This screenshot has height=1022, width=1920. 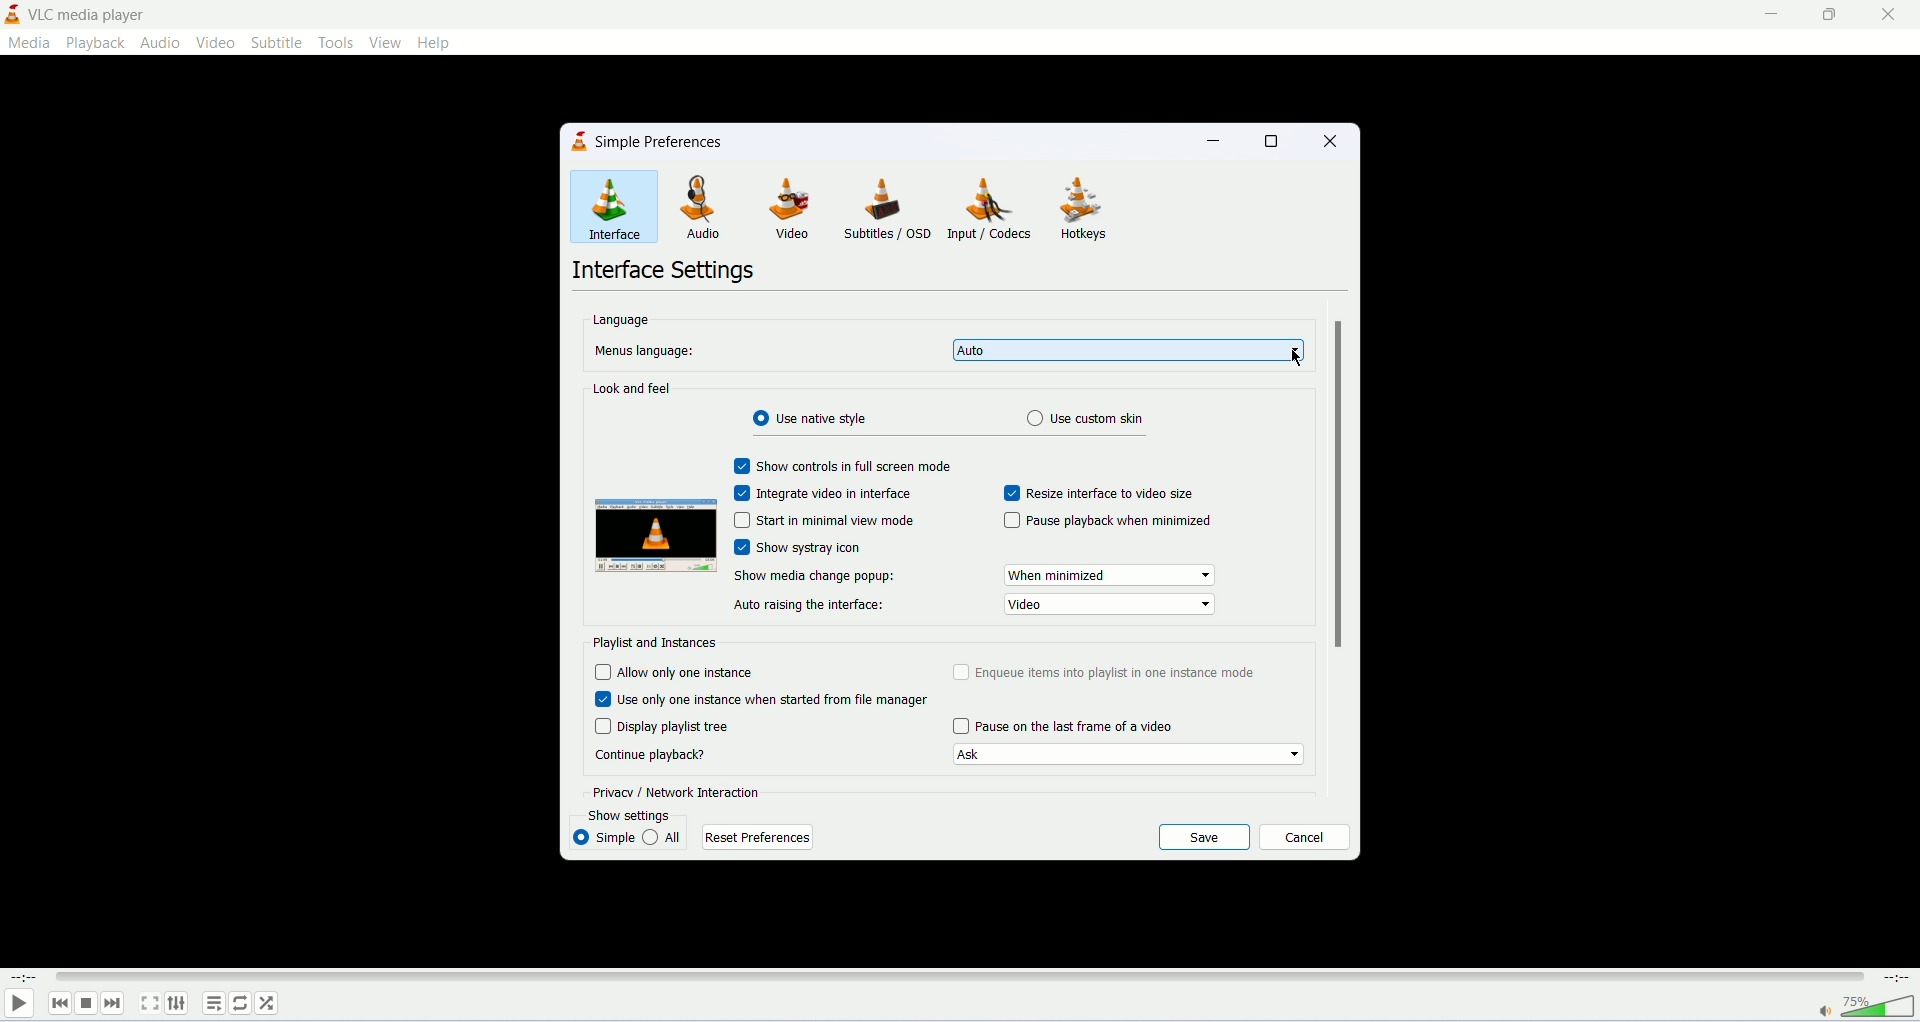 What do you see at coordinates (1880, 1005) in the screenshot?
I see `volume bar` at bounding box center [1880, 1005].